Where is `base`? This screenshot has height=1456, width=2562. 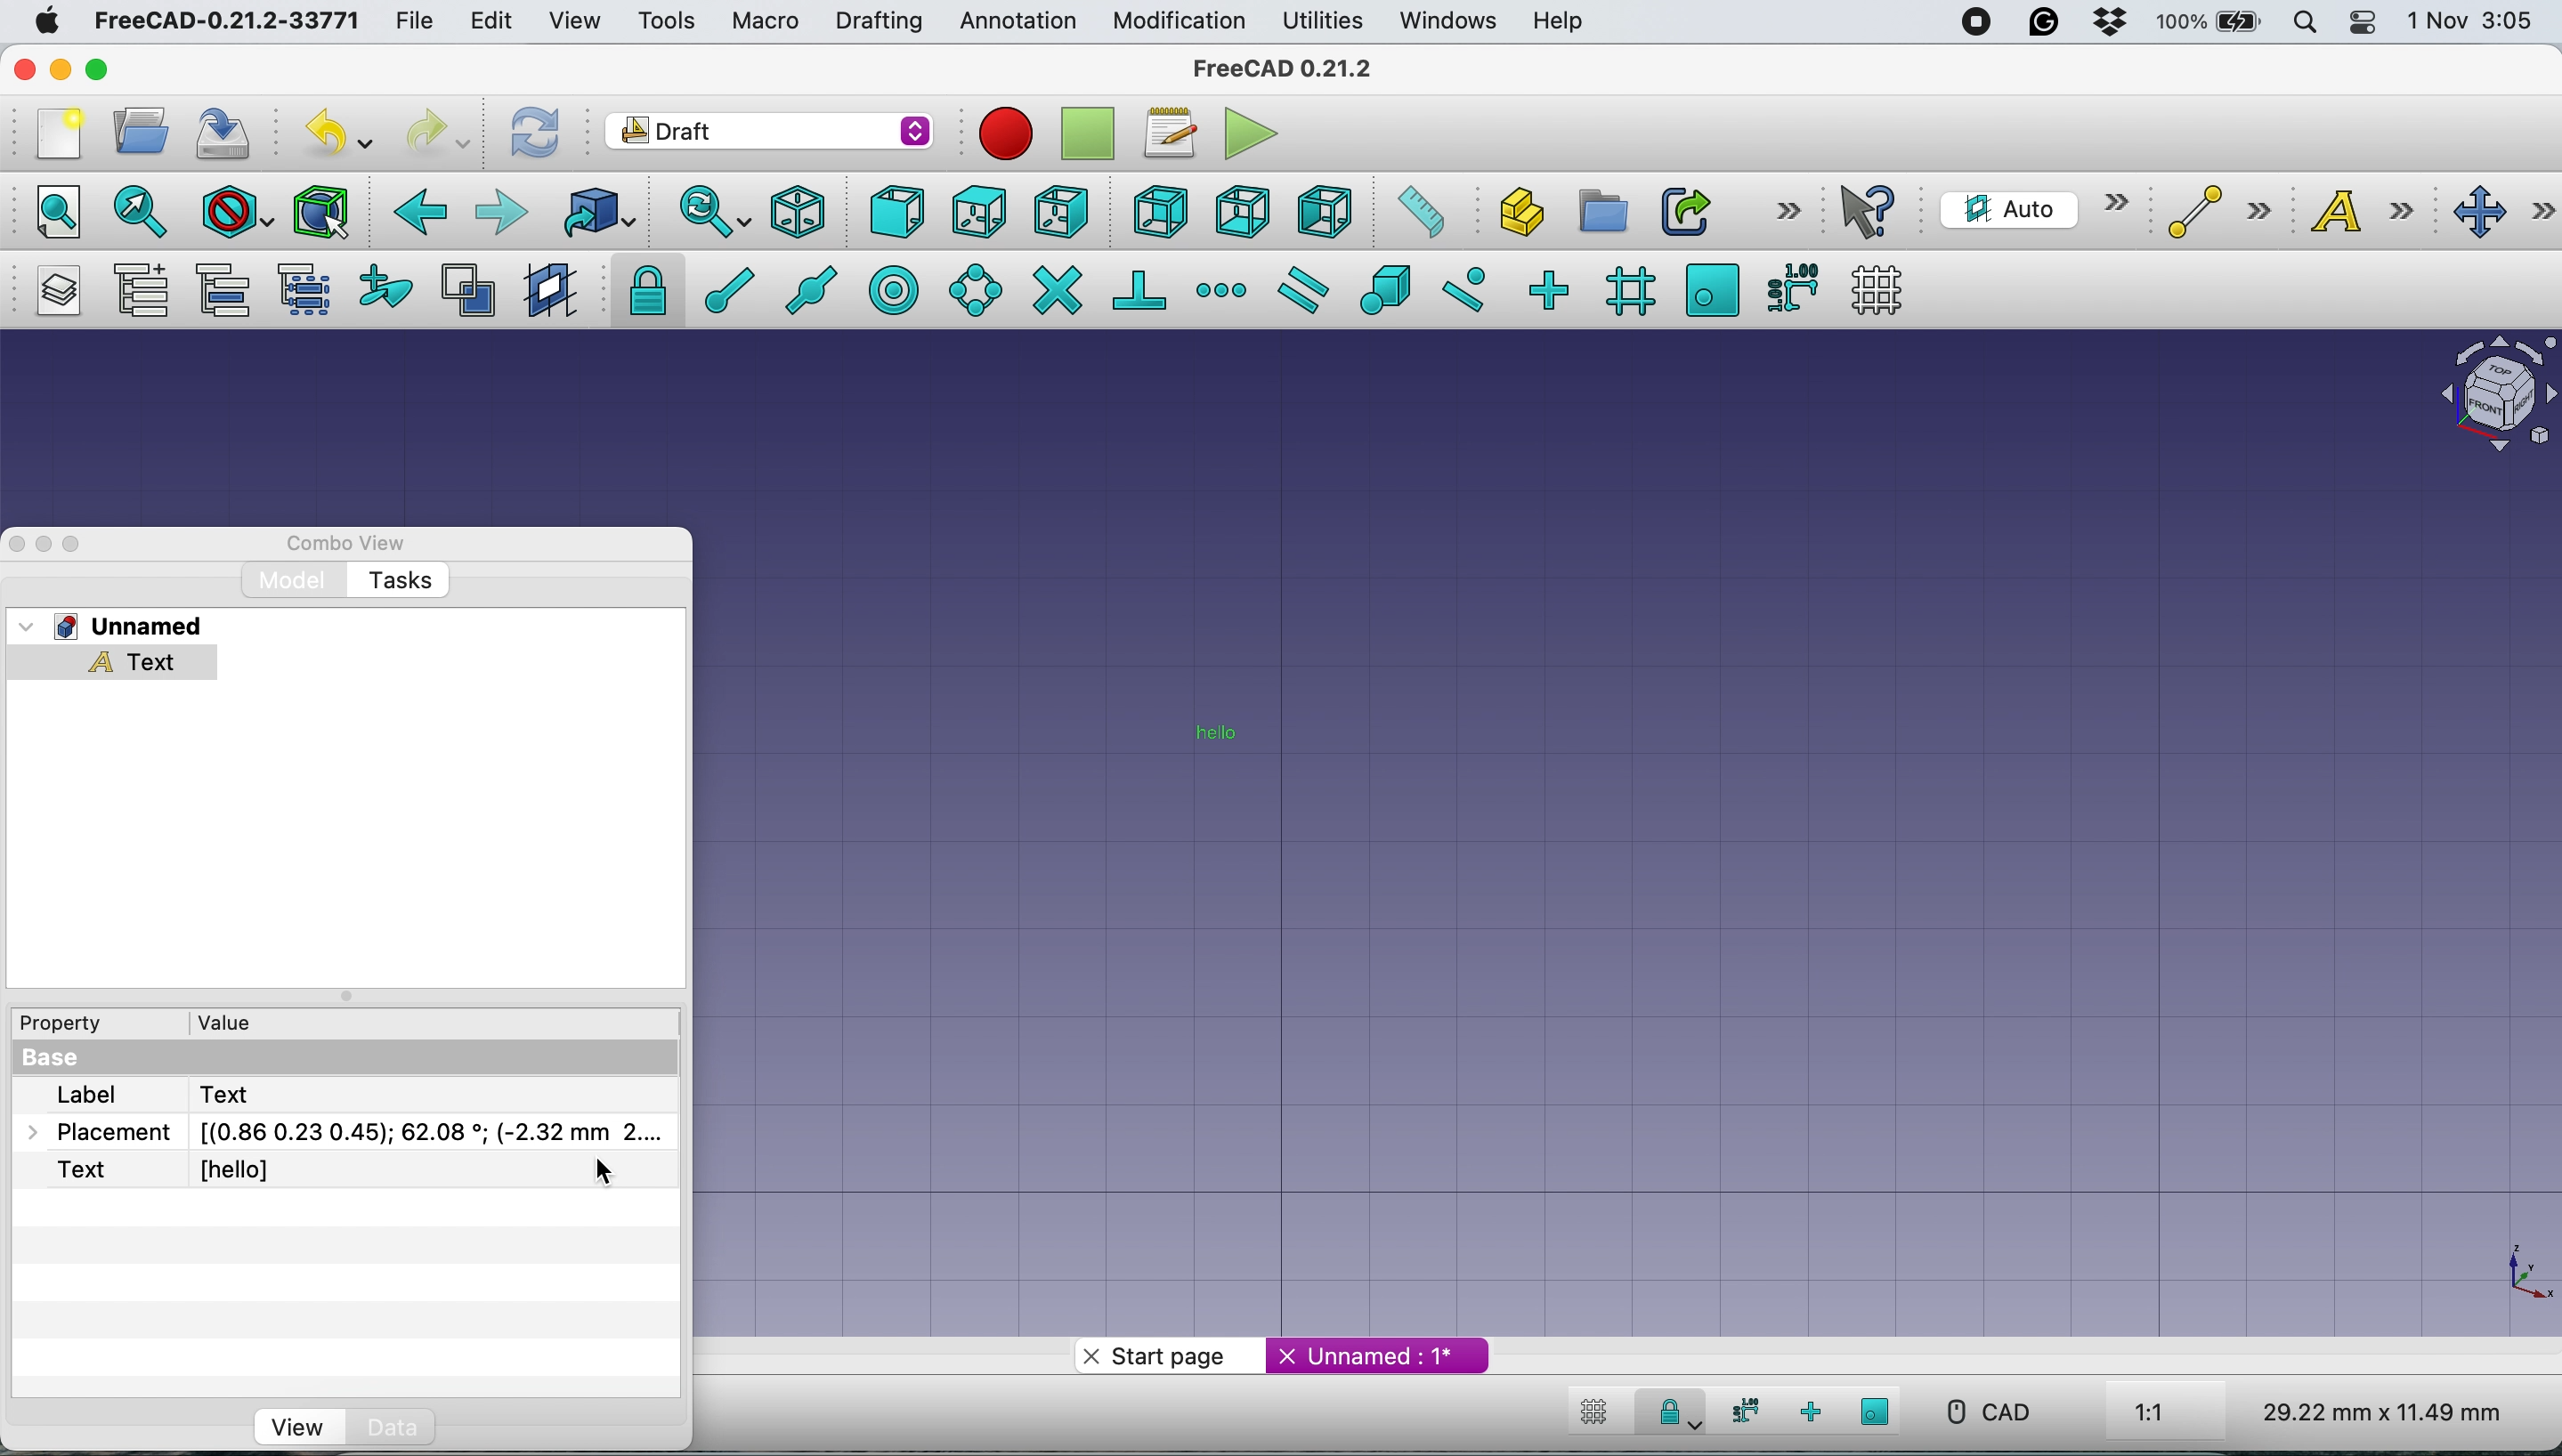 base is located at coordinates (58, 1061).